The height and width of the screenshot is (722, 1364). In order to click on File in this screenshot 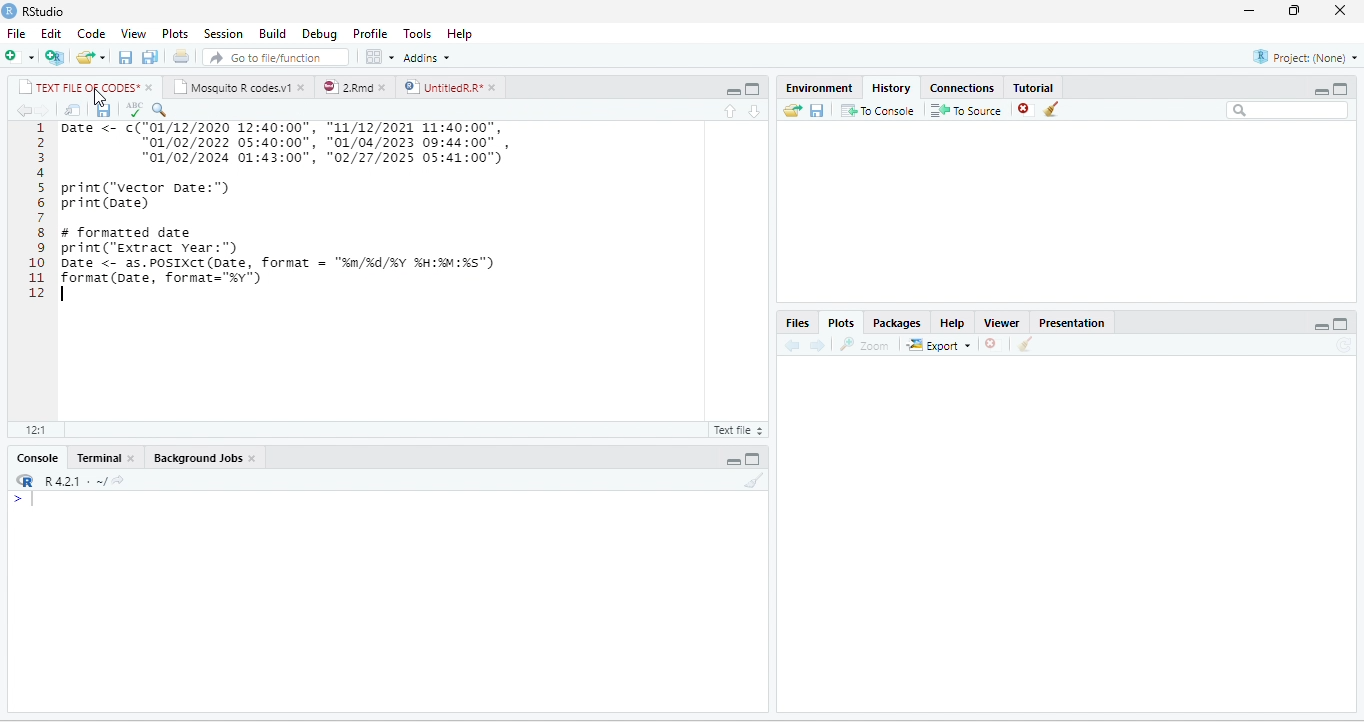, I will do `click(16, 34)`.